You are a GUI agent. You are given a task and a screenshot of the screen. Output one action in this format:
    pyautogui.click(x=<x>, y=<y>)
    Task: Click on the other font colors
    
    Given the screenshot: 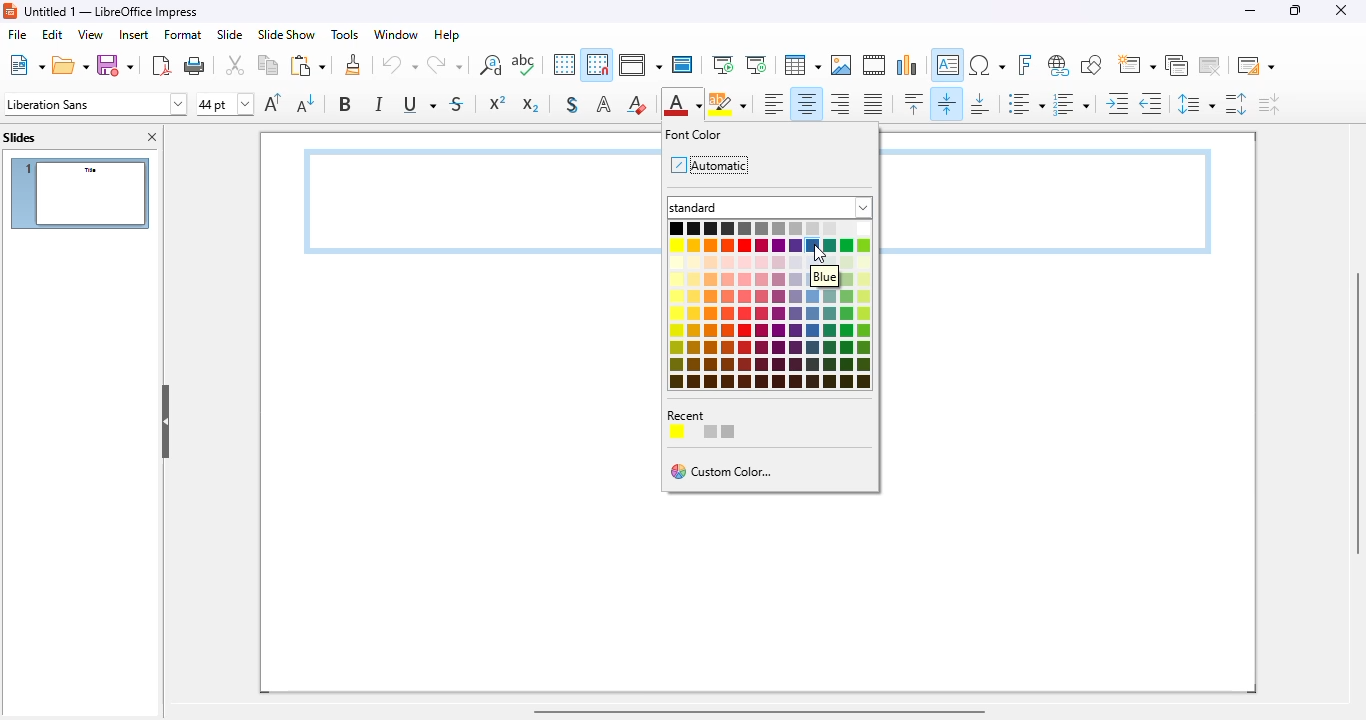 What is the action you would take?
    pyautogui.click(x=773, y=339)
    